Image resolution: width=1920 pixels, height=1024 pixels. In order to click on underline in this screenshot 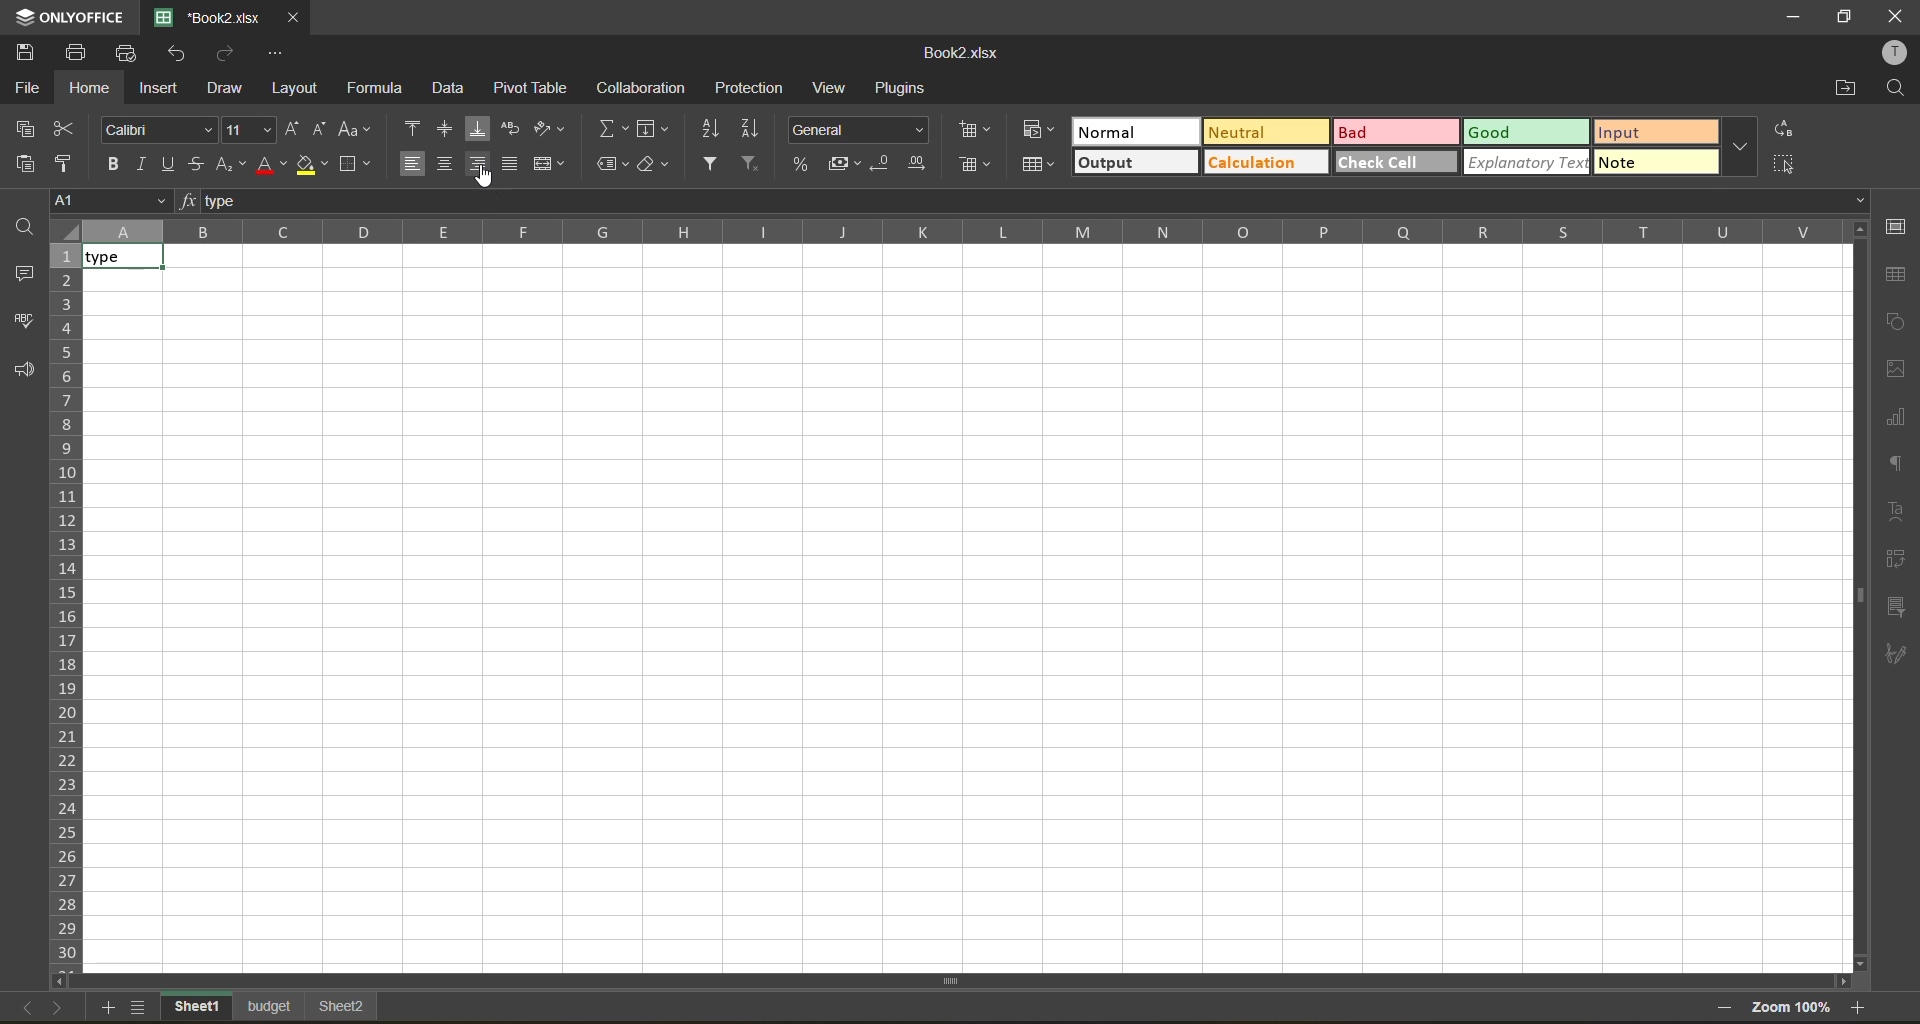, I will do `click(172, 162)`.